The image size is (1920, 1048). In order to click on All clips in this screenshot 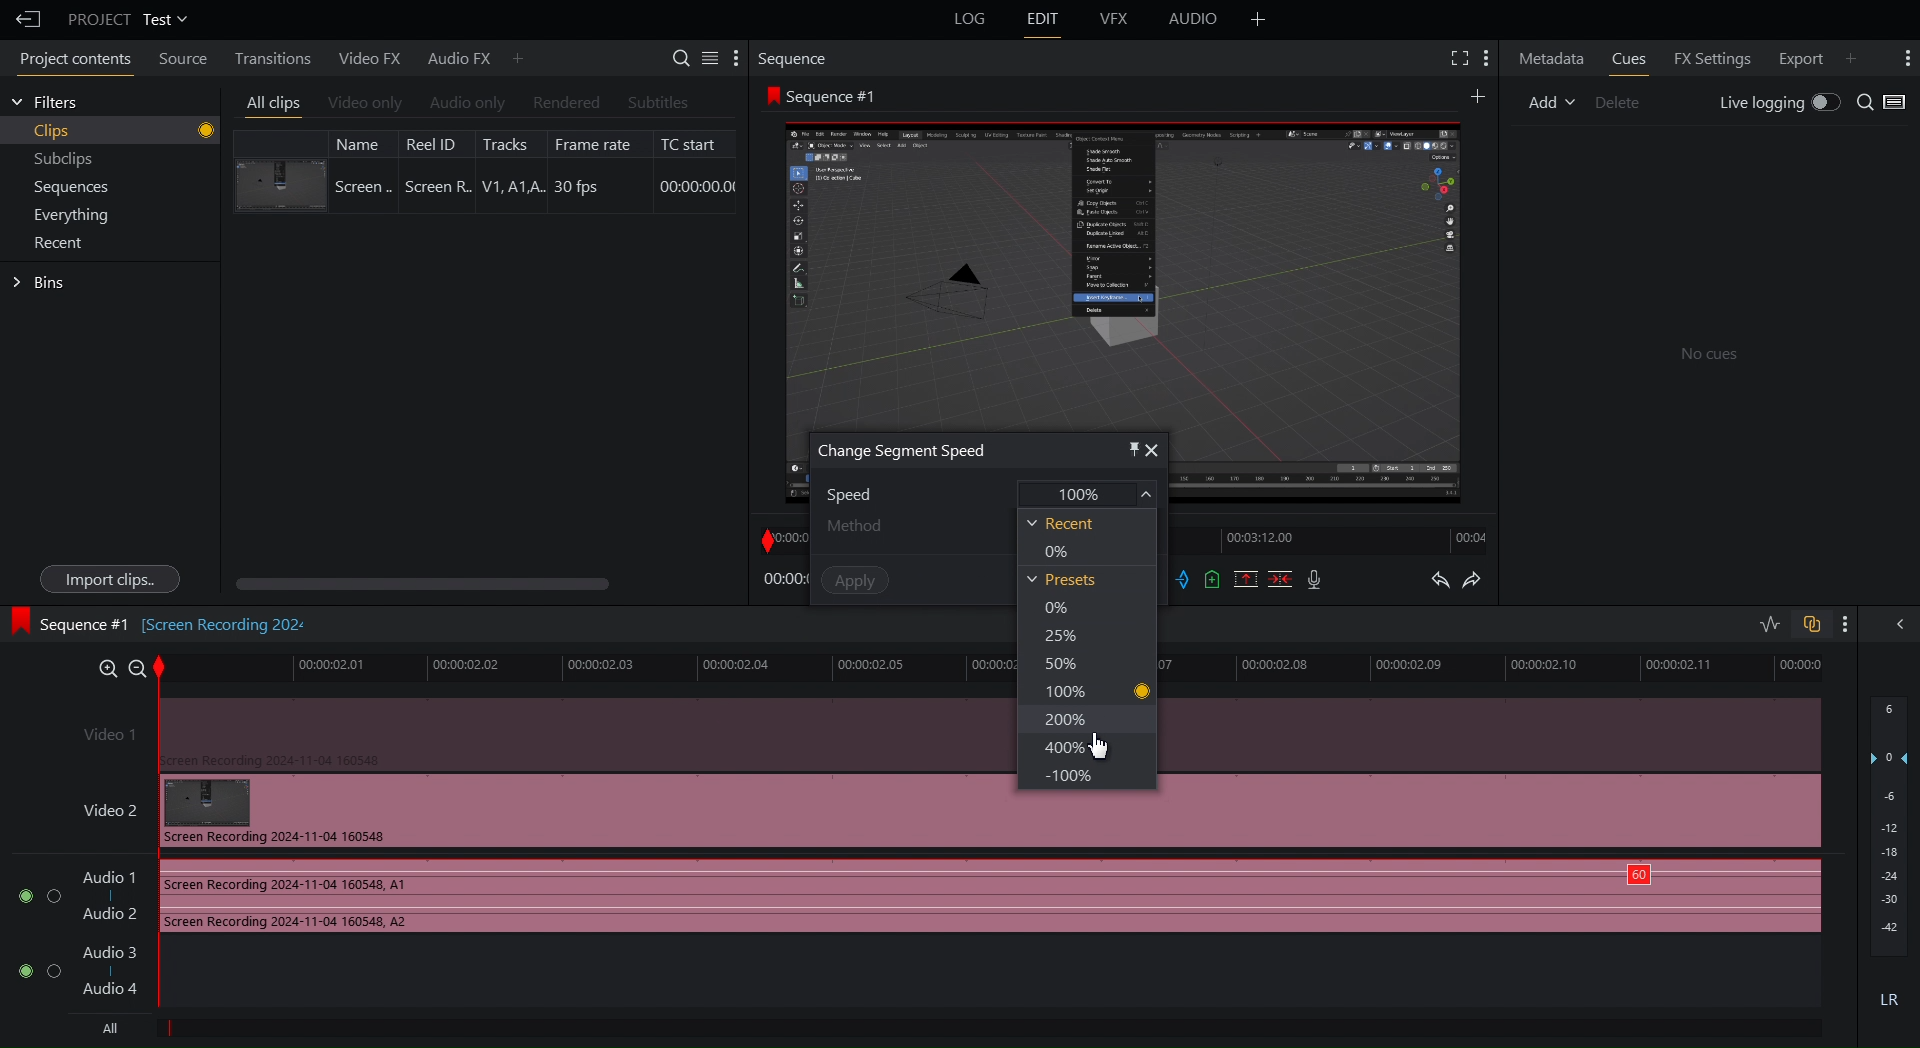, I will do `click(274, 104)`.